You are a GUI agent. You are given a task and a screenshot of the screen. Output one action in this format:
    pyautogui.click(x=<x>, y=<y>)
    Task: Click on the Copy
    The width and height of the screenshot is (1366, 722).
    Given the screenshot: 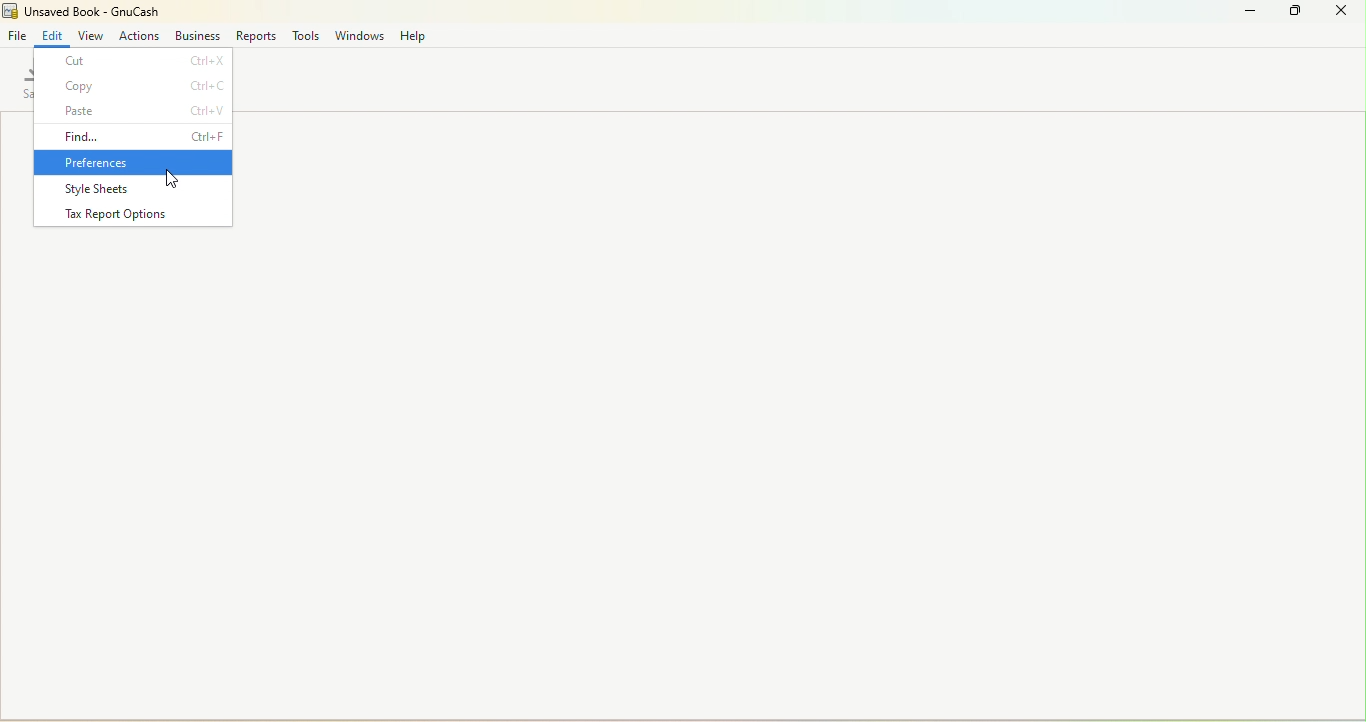 What is the action you would take?
    pyautogui.click(x=132, y=84)
    